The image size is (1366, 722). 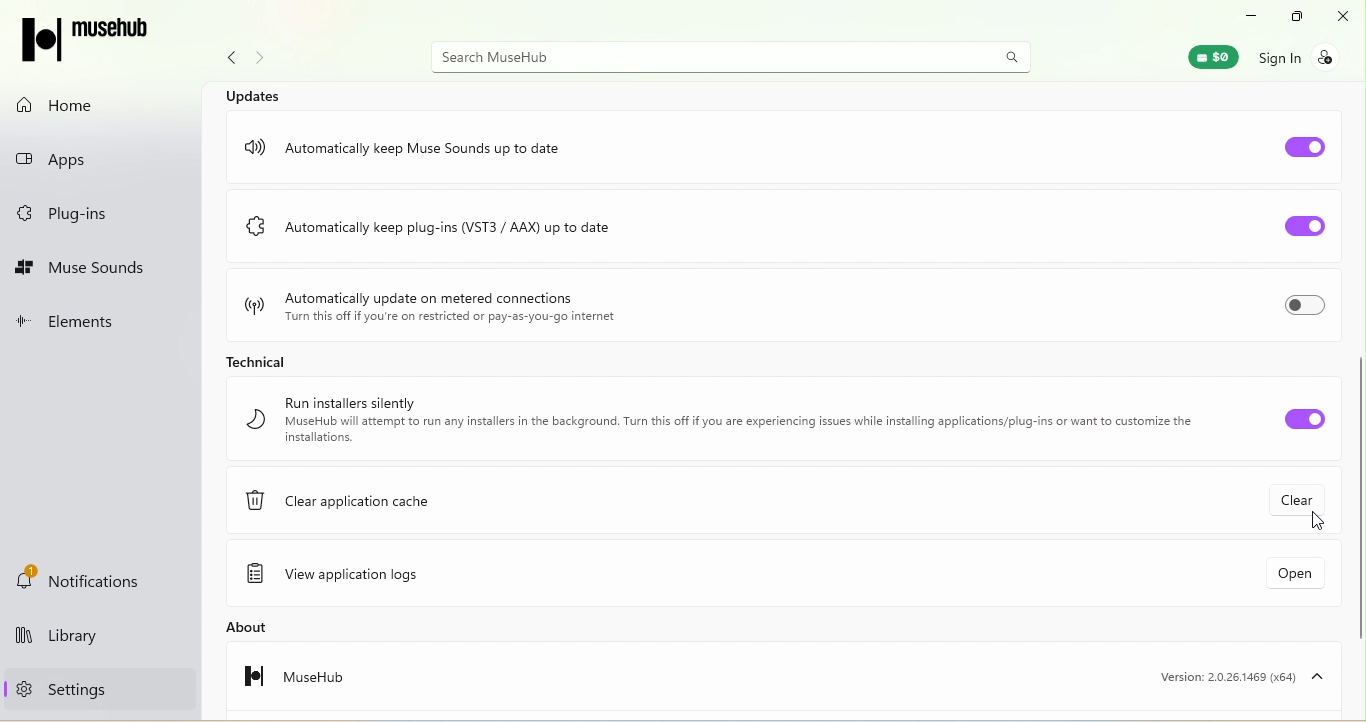 What do you see at coordinates (1289, 418) in the screenshot?
I see `Toggle button` at bounding box center [1289, 418].